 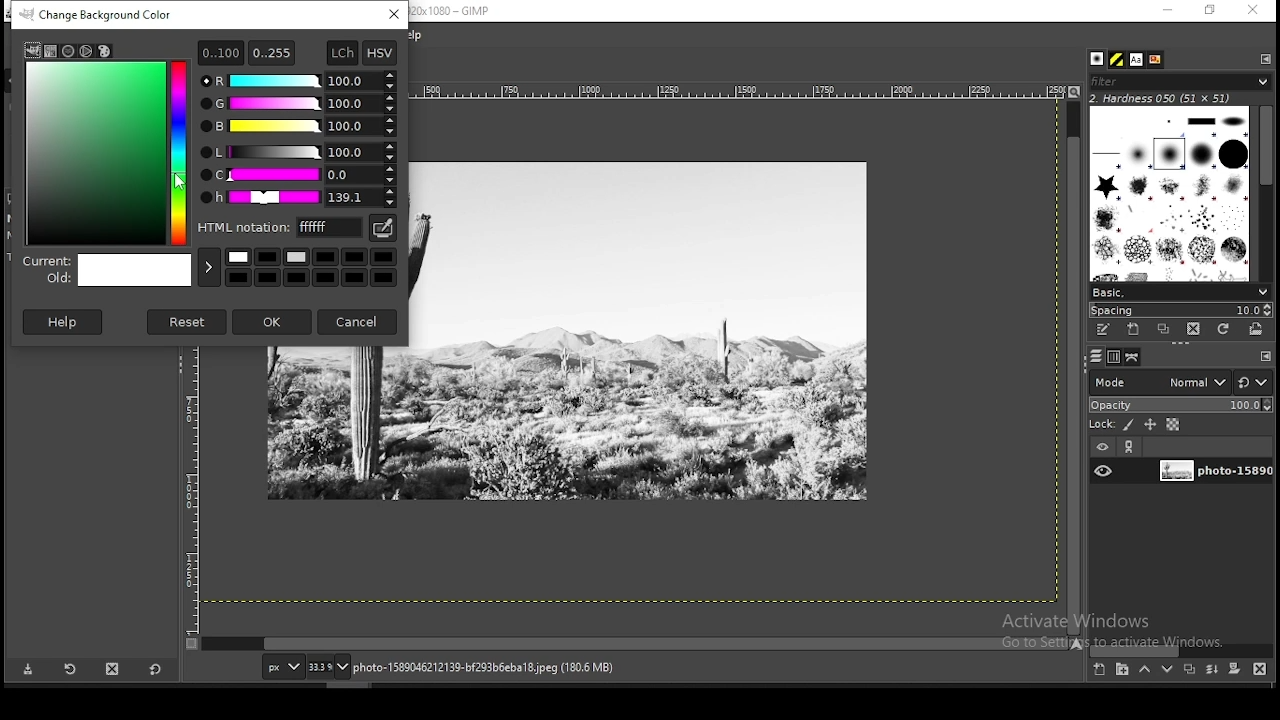 I want to click on opacity, so click(x=1179, y=403).